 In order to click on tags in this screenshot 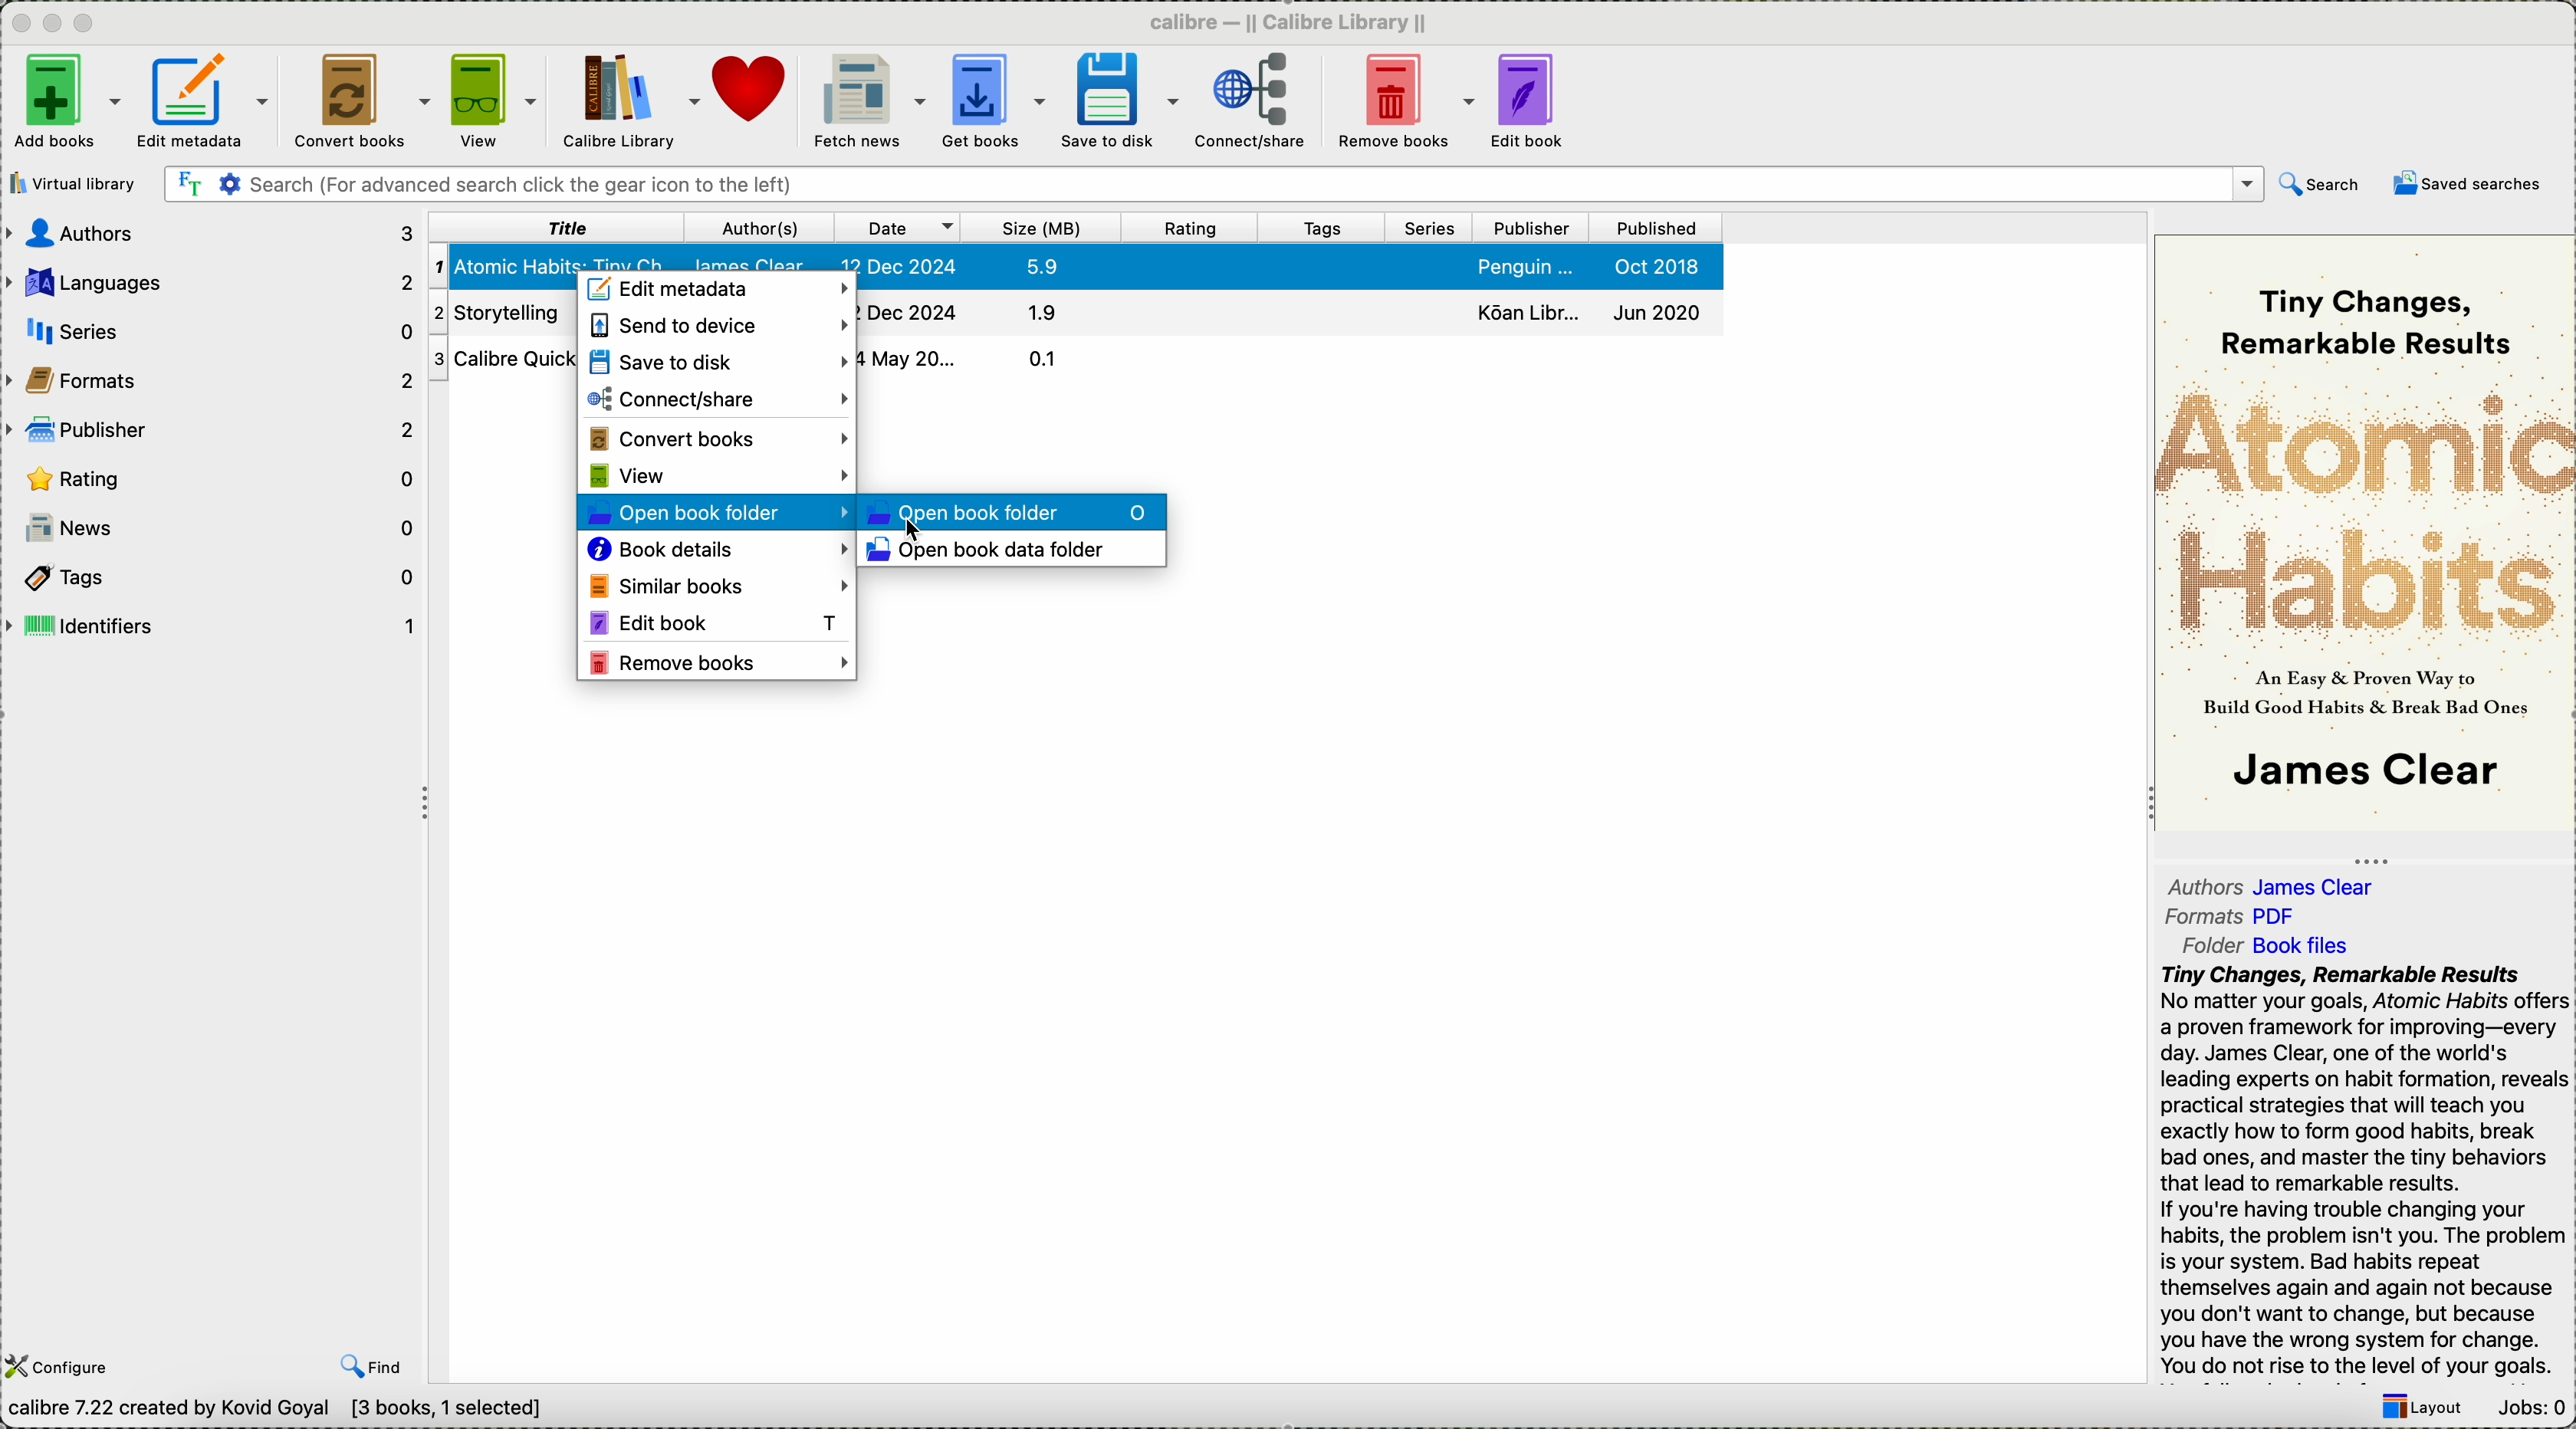, I will do `click(1326, 229)`.